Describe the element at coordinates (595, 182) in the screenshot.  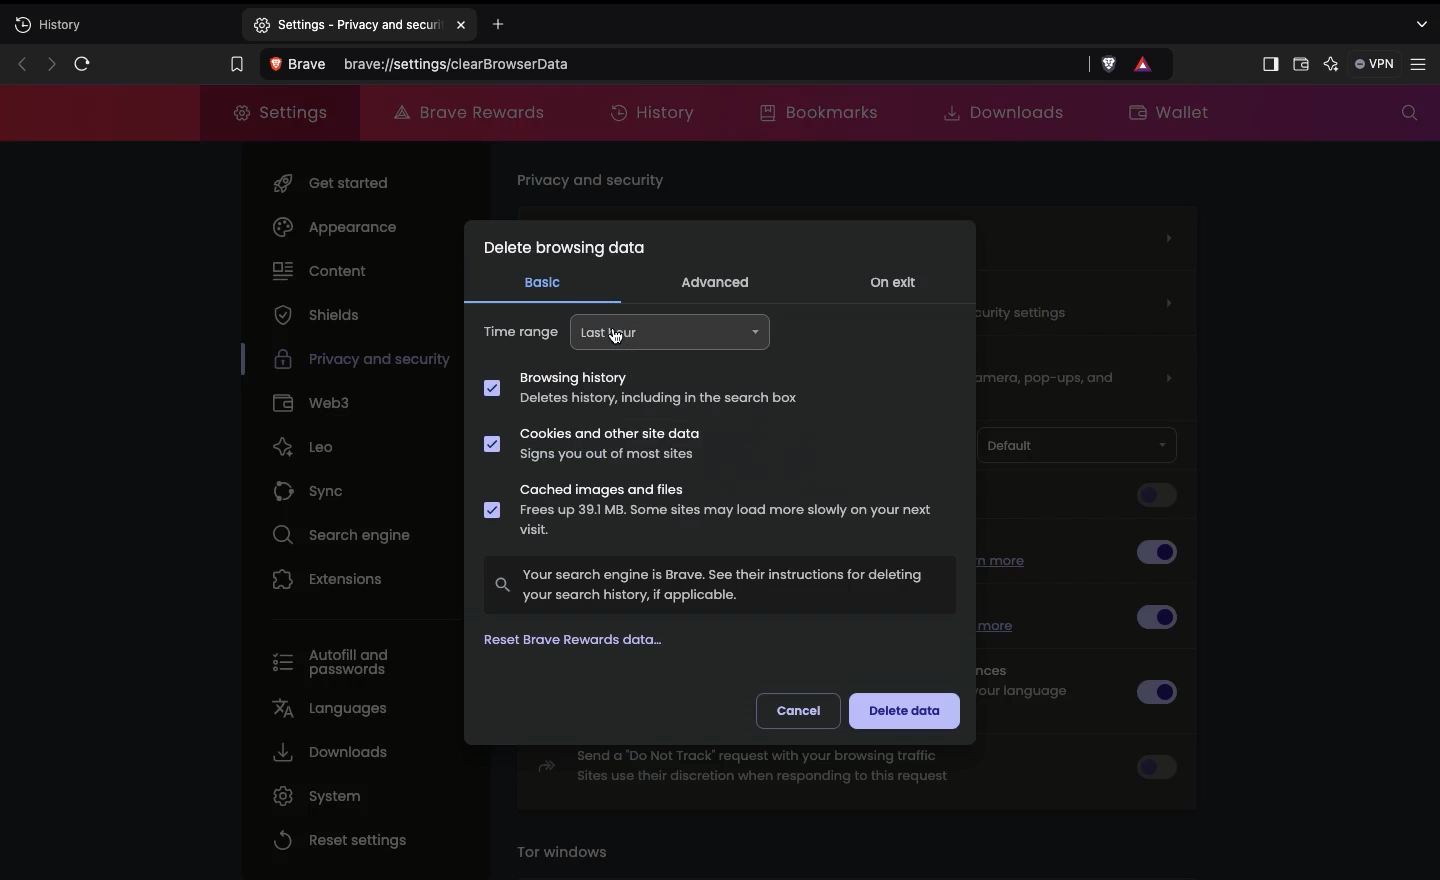
I see `Privacy and security` at that location.